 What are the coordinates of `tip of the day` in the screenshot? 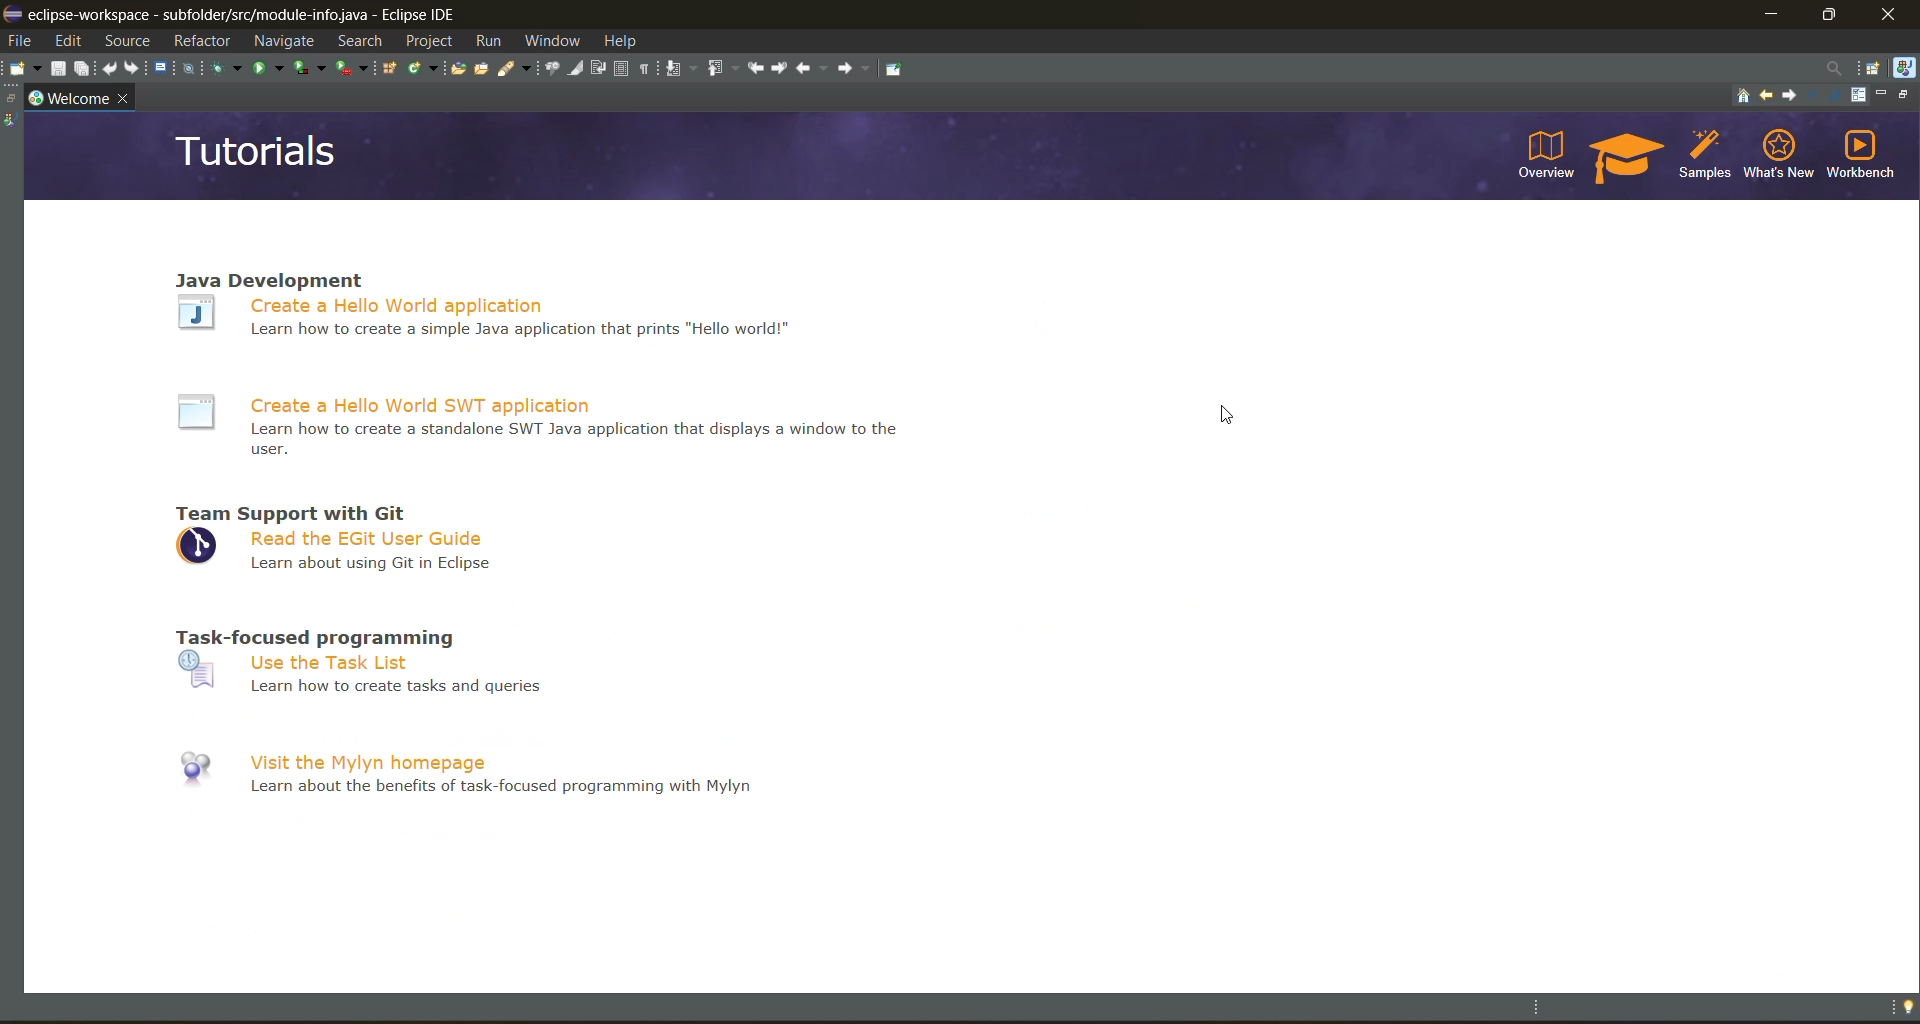 It's located at (1904, 1007).